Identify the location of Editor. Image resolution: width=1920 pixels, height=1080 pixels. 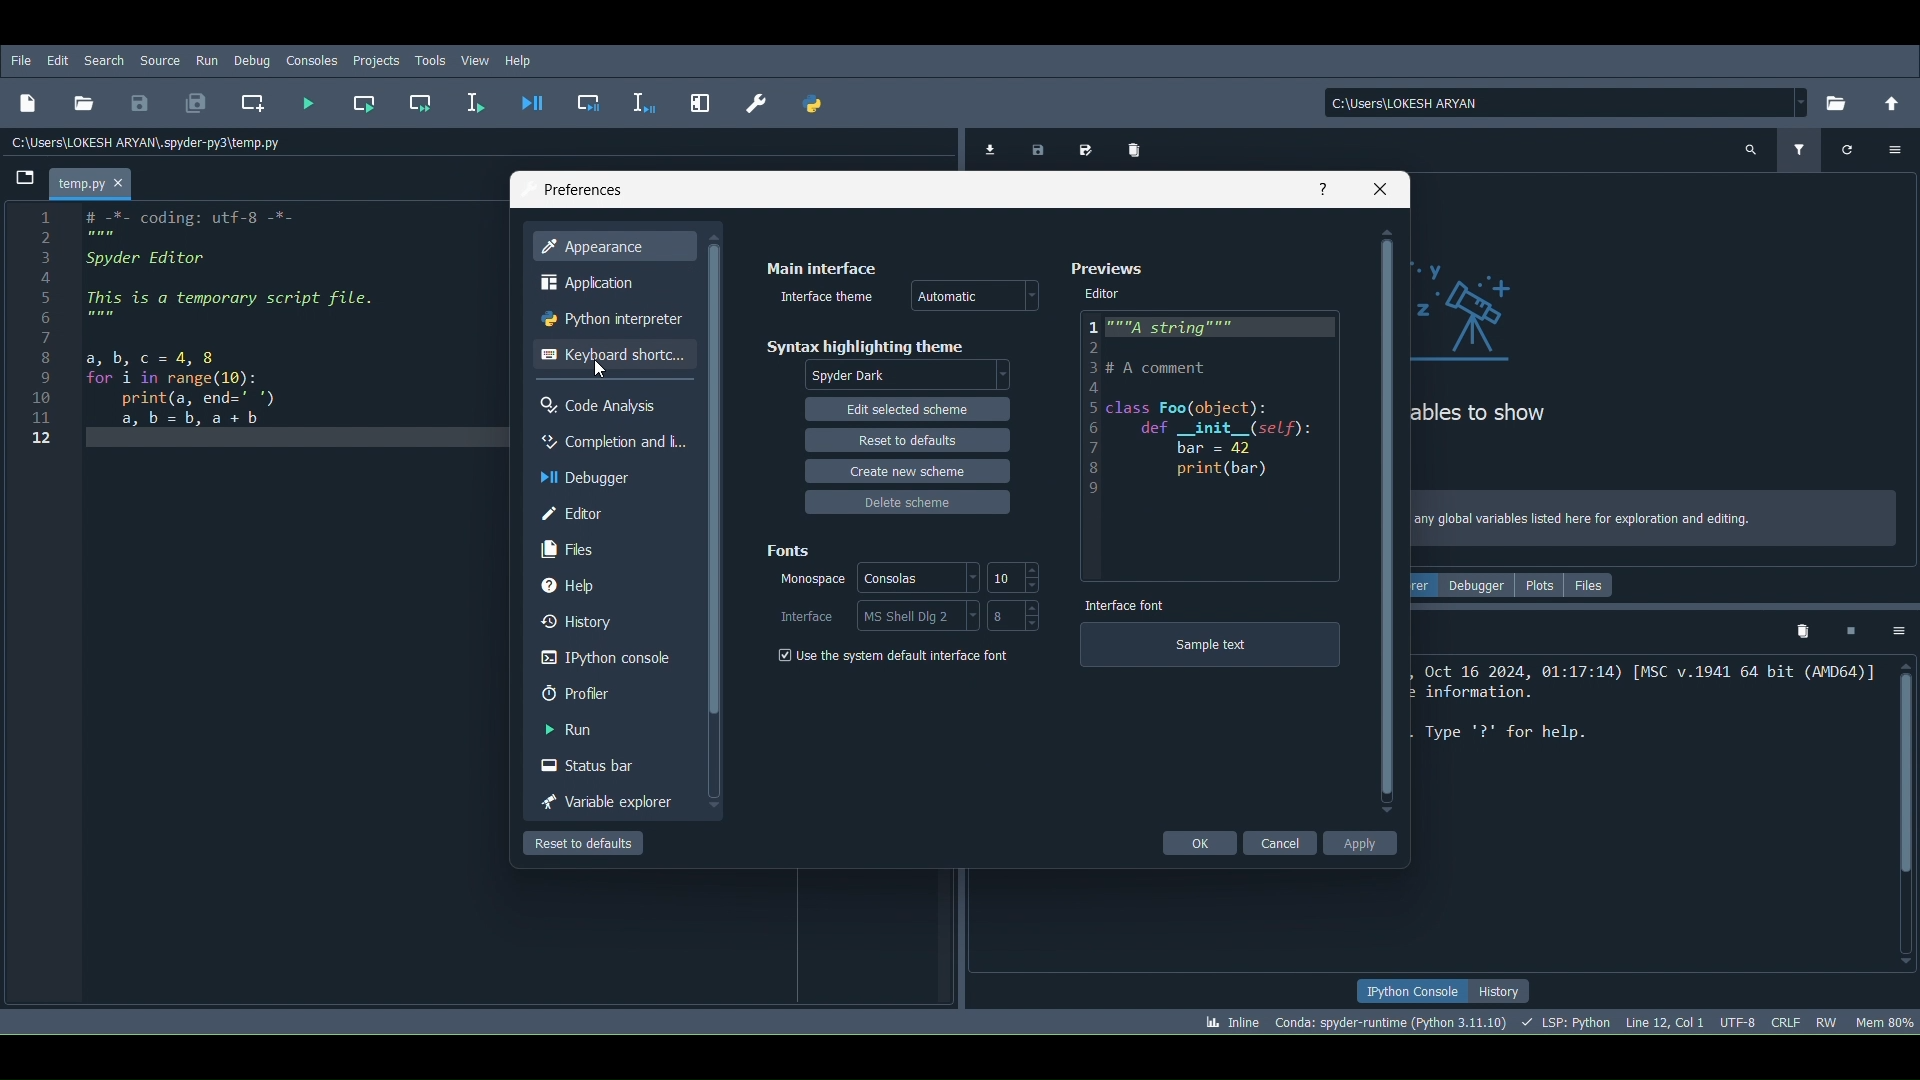
(1102, 296).